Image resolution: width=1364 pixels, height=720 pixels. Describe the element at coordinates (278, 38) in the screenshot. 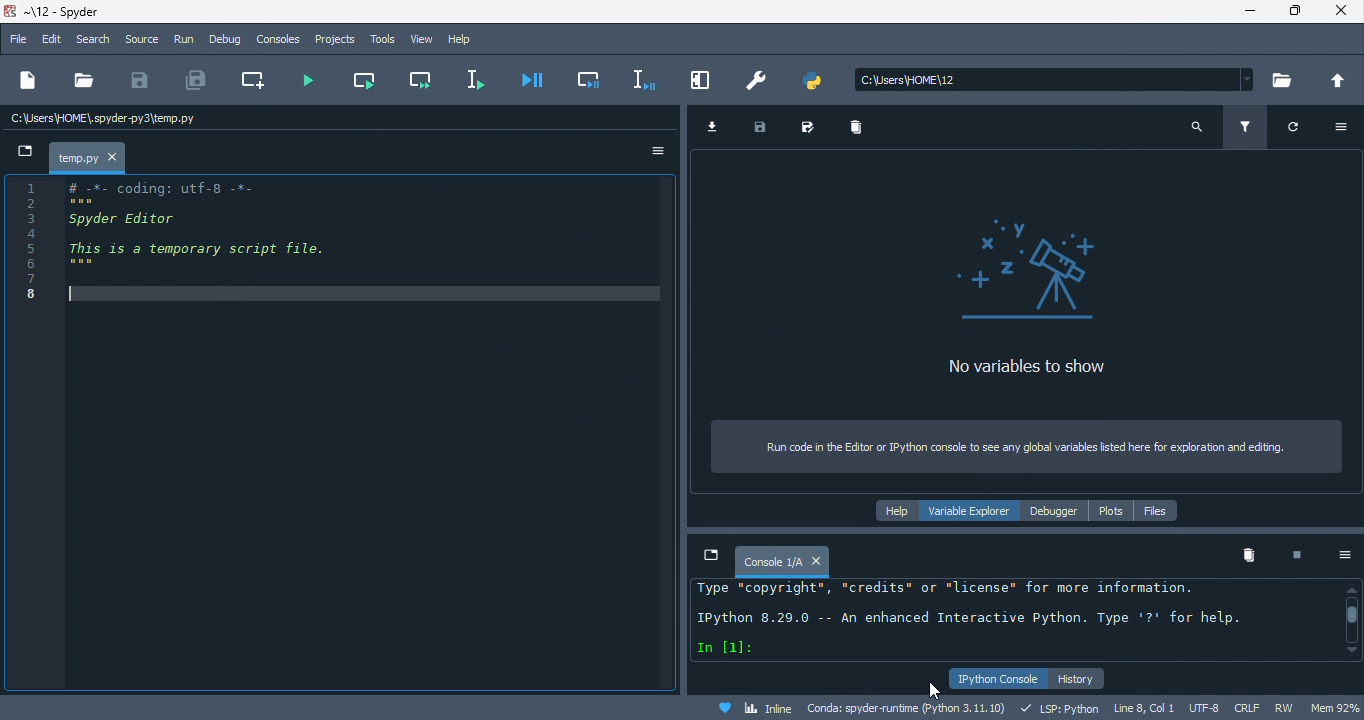

I see `console` at that location.